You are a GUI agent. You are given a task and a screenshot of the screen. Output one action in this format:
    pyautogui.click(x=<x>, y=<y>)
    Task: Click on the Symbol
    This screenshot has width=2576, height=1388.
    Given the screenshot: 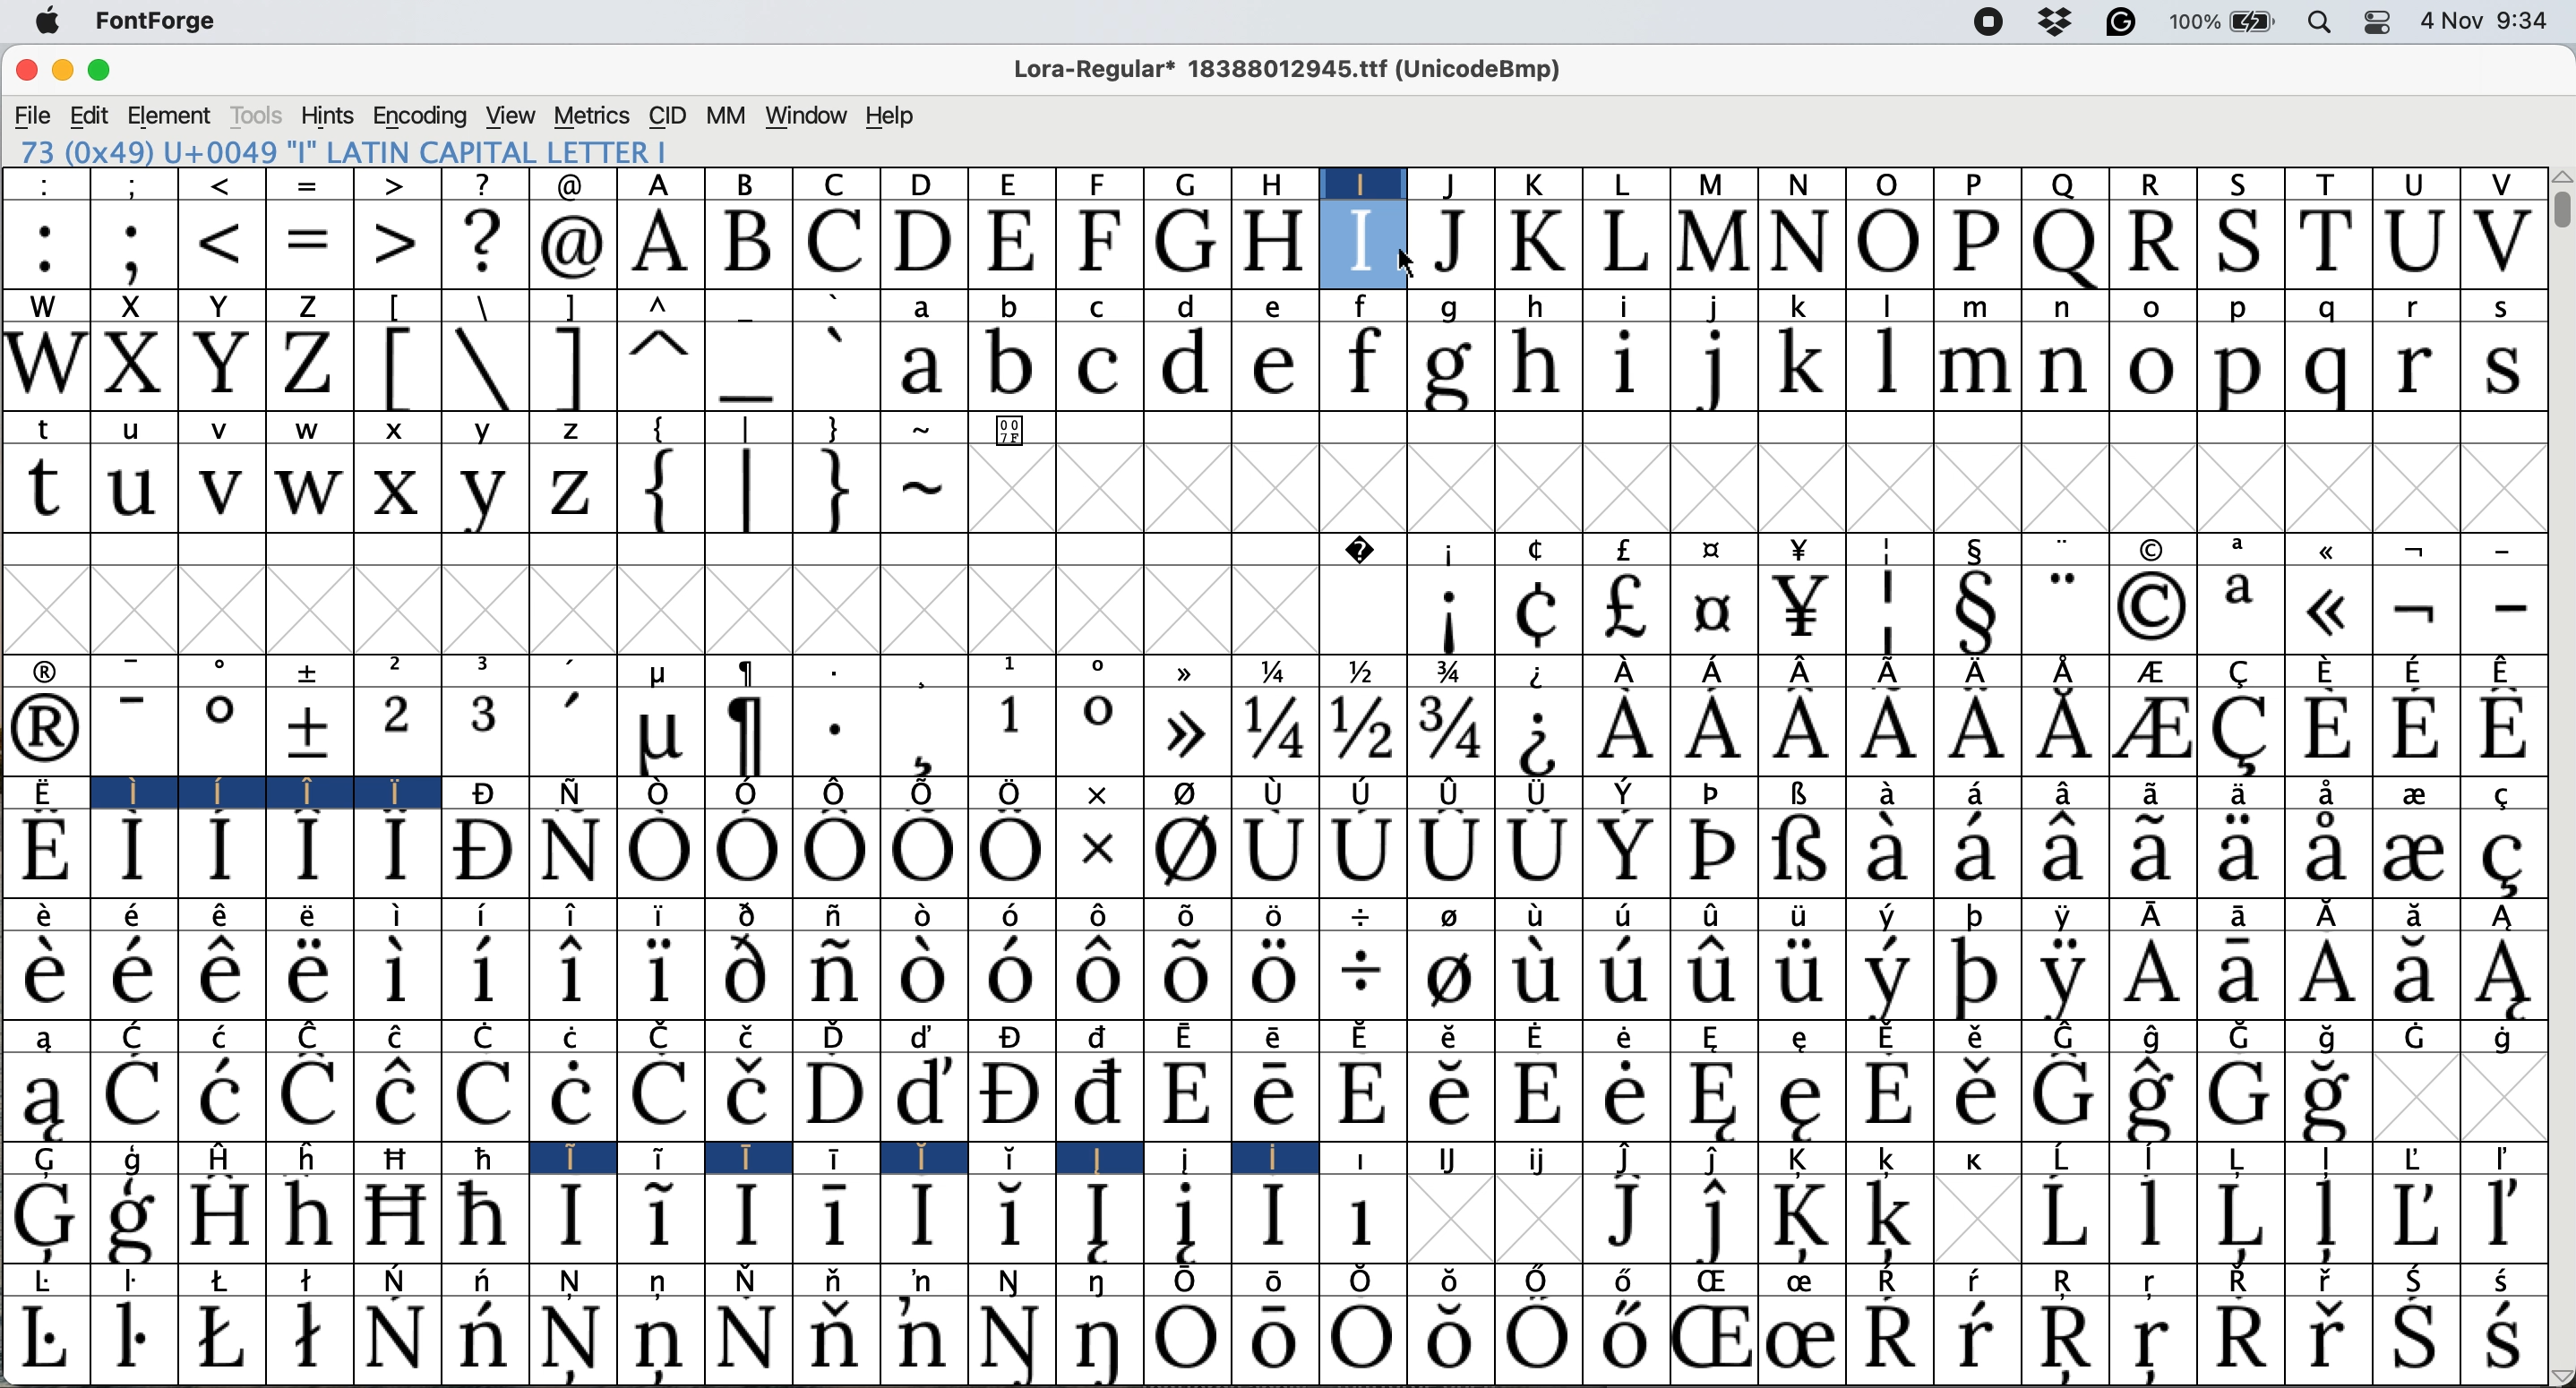 What is the action you would take?
    pyautogui.click(x=136, y=917)
    